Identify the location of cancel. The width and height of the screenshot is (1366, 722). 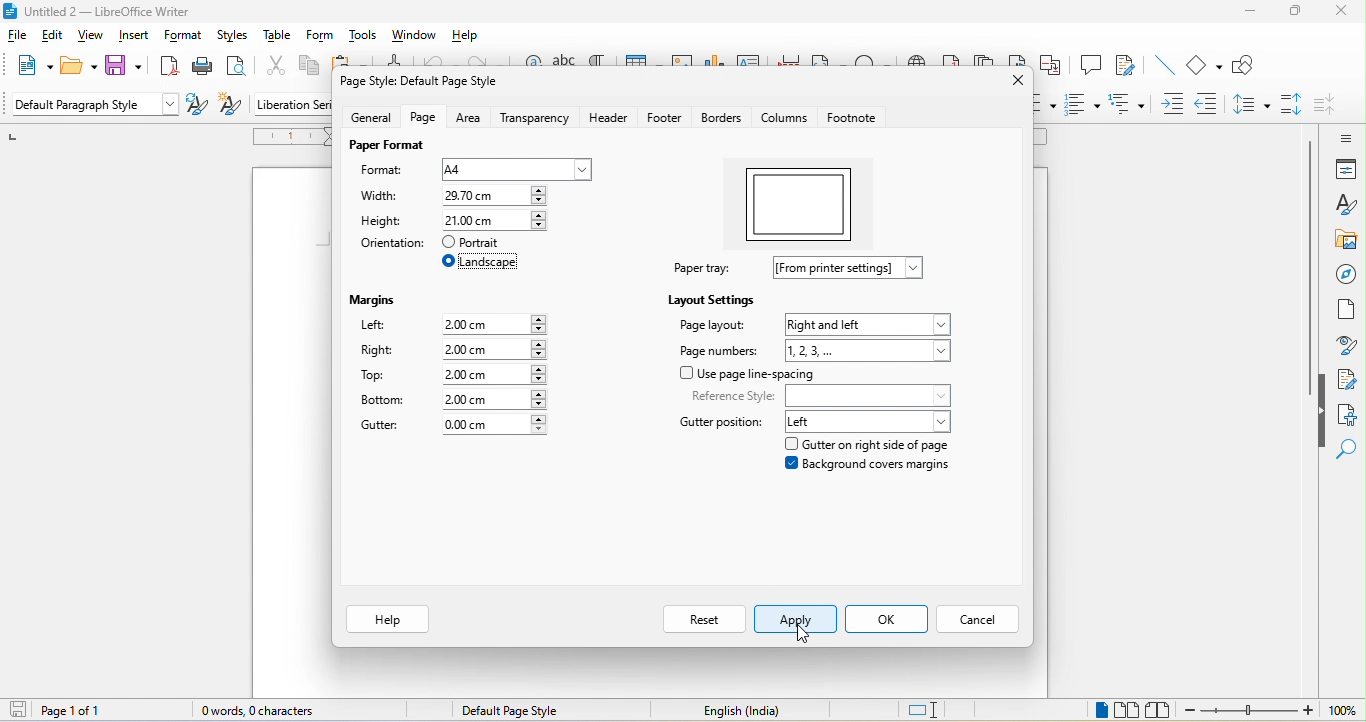
(982, 621).